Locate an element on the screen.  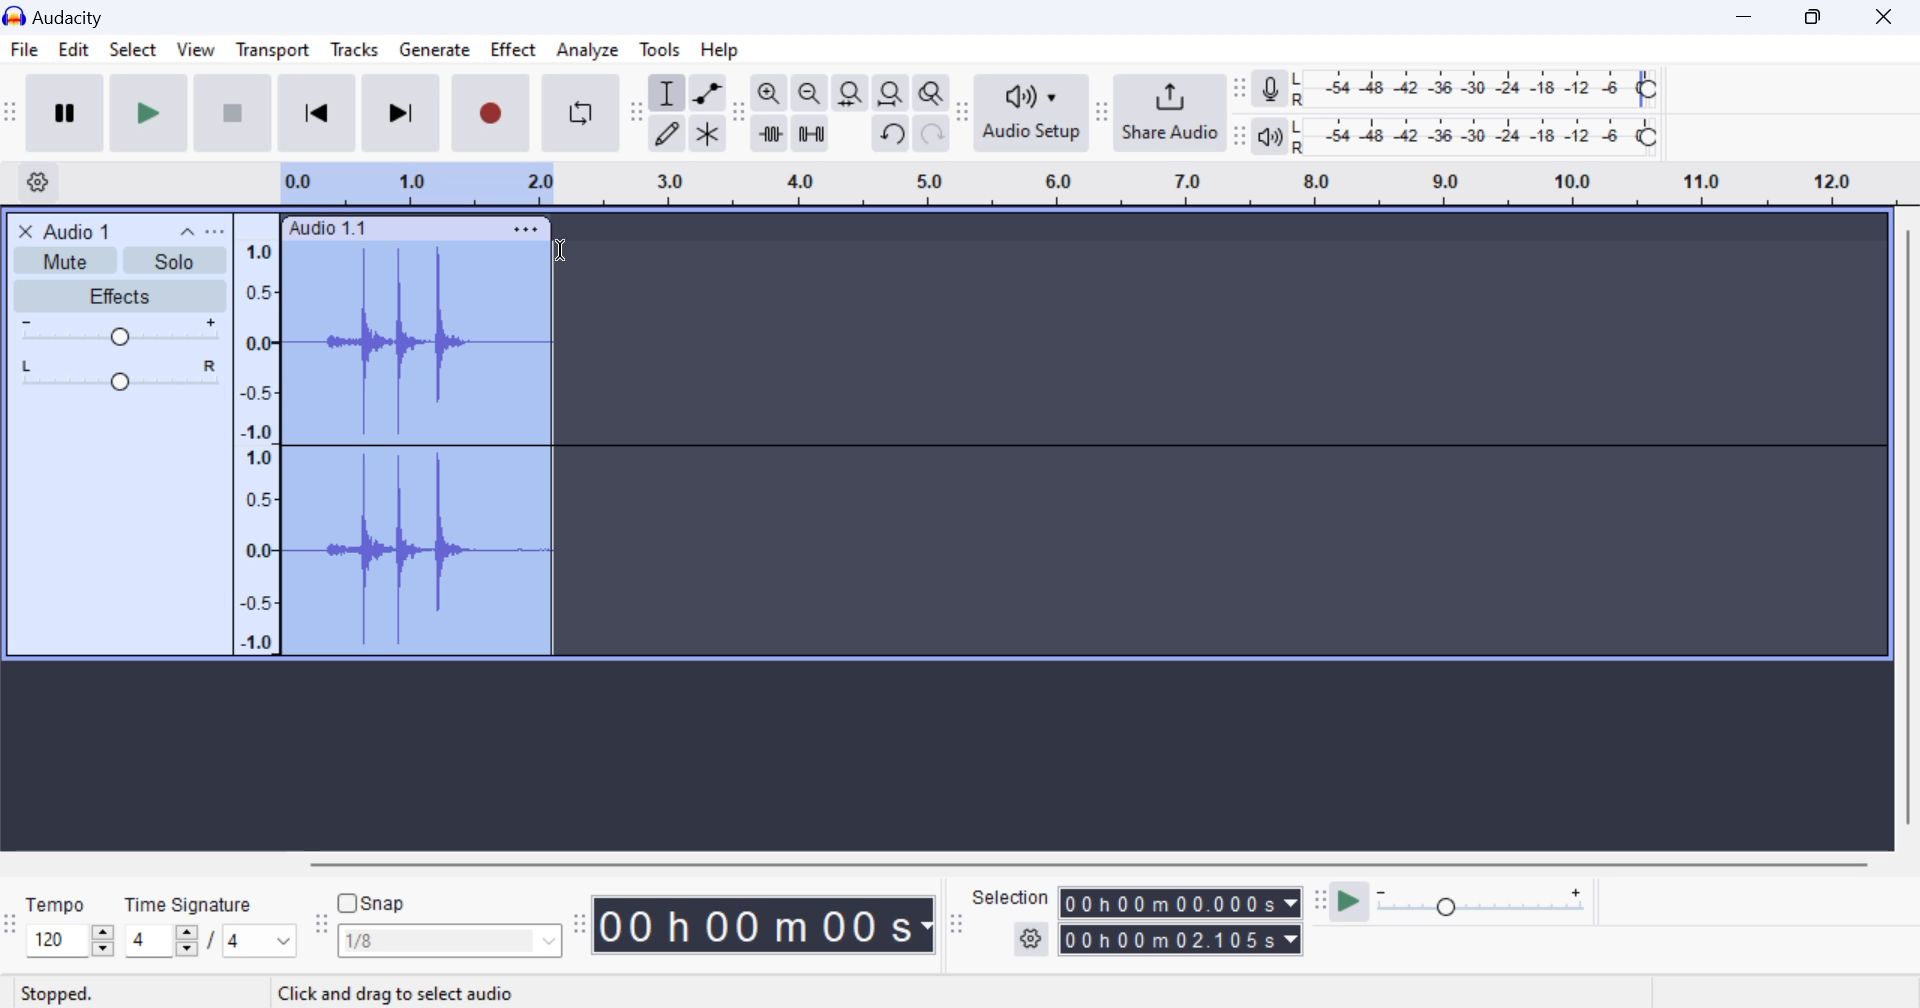
Max time signature options is located at coordinates (260, 942).